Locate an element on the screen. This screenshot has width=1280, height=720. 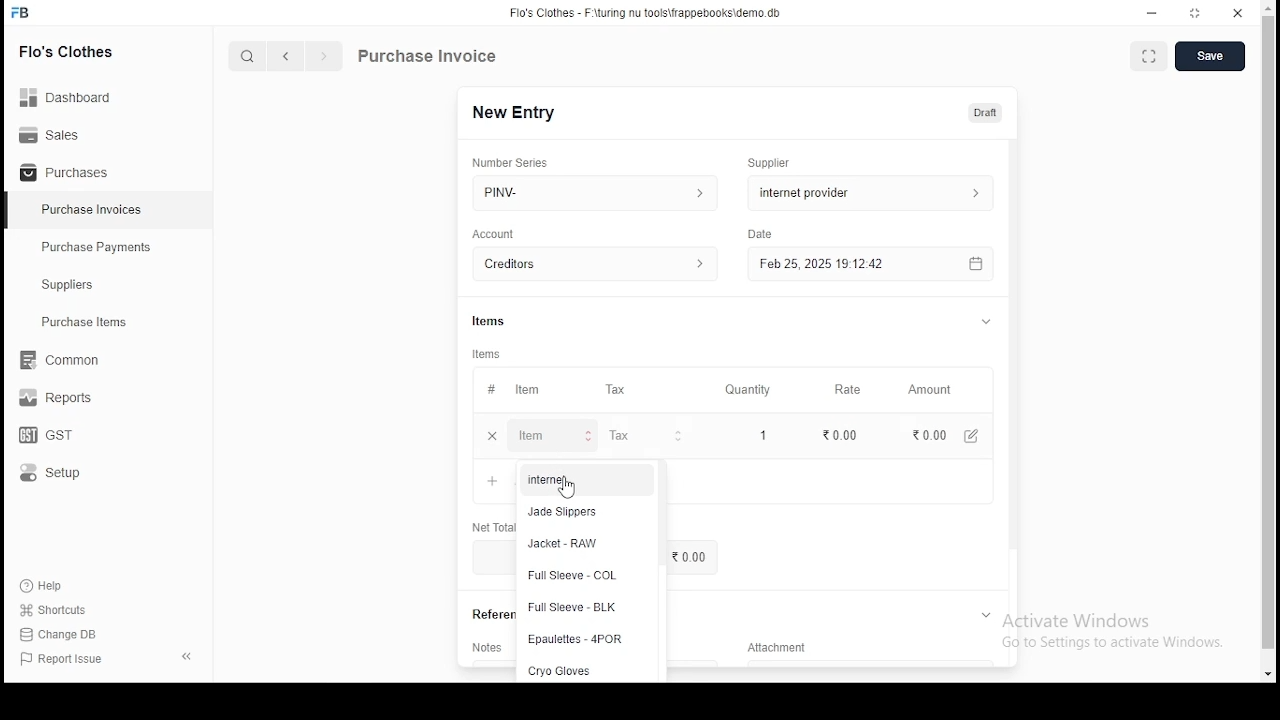
jacket raw is located at coordinates (566, 543).